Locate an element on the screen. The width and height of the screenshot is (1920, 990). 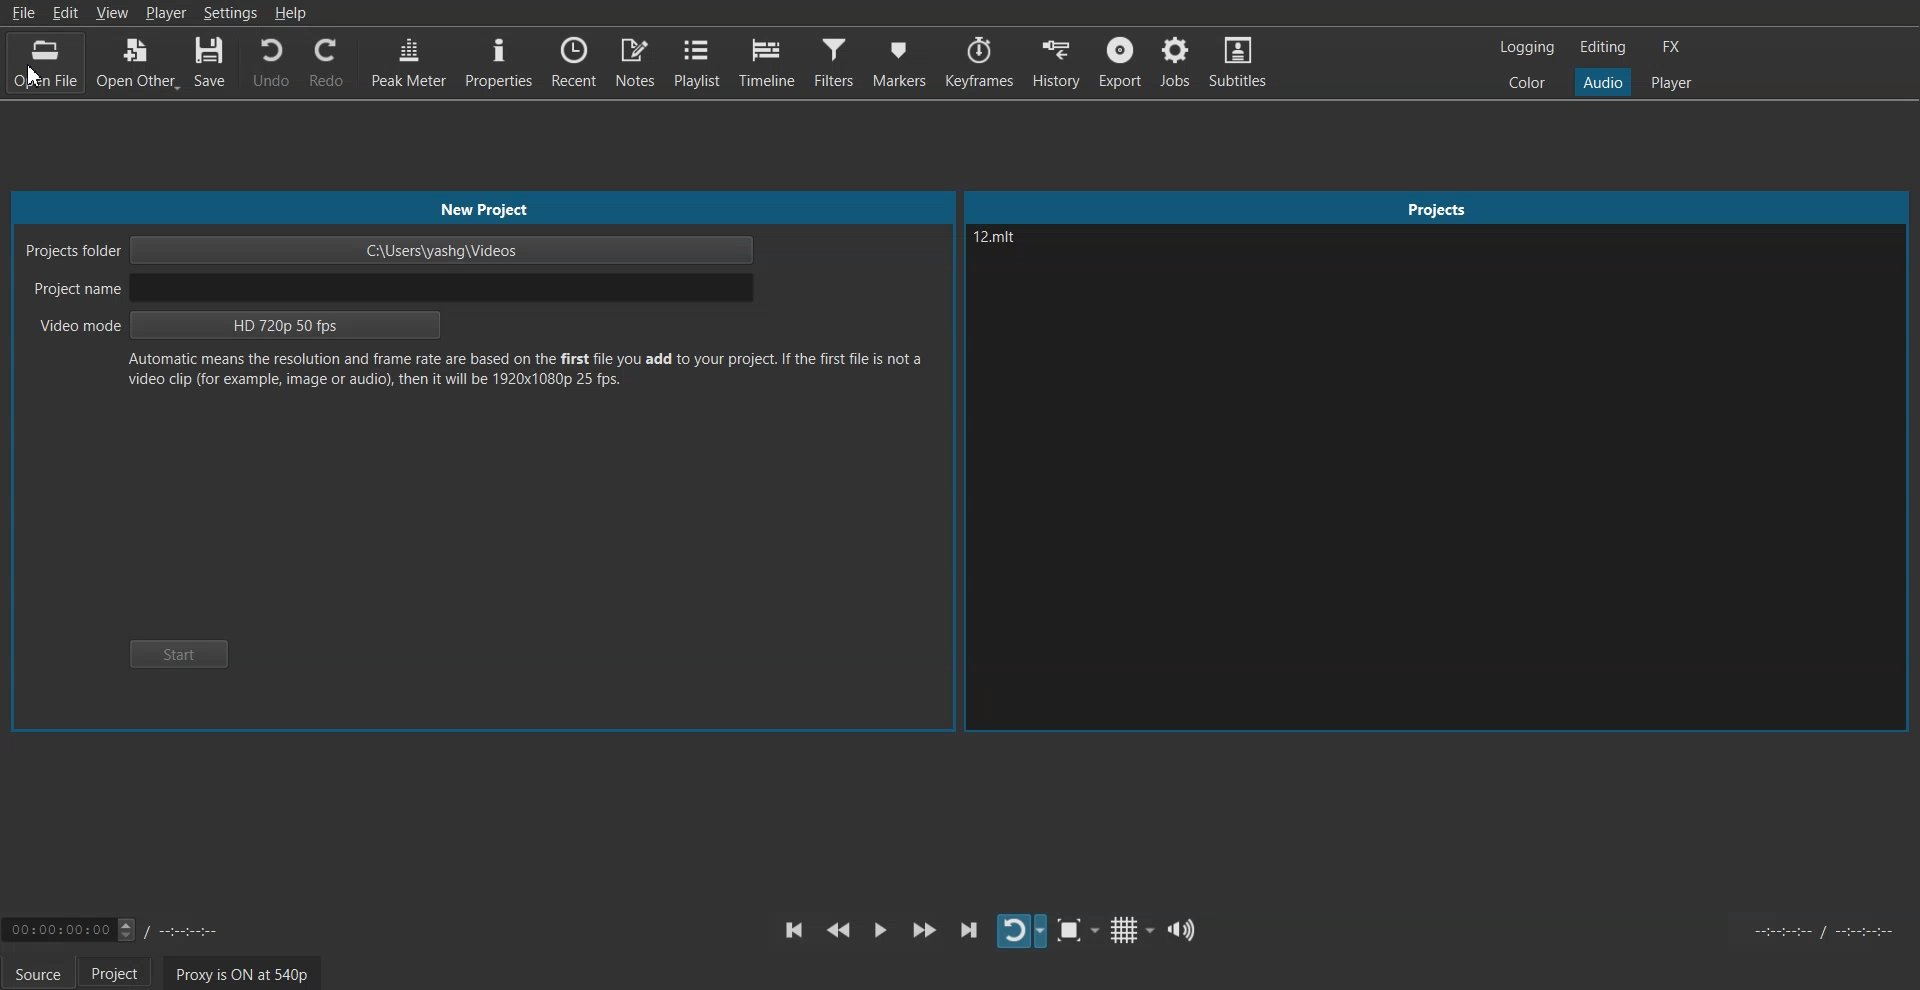
Peak Meter is located at coordinates (406, 62).